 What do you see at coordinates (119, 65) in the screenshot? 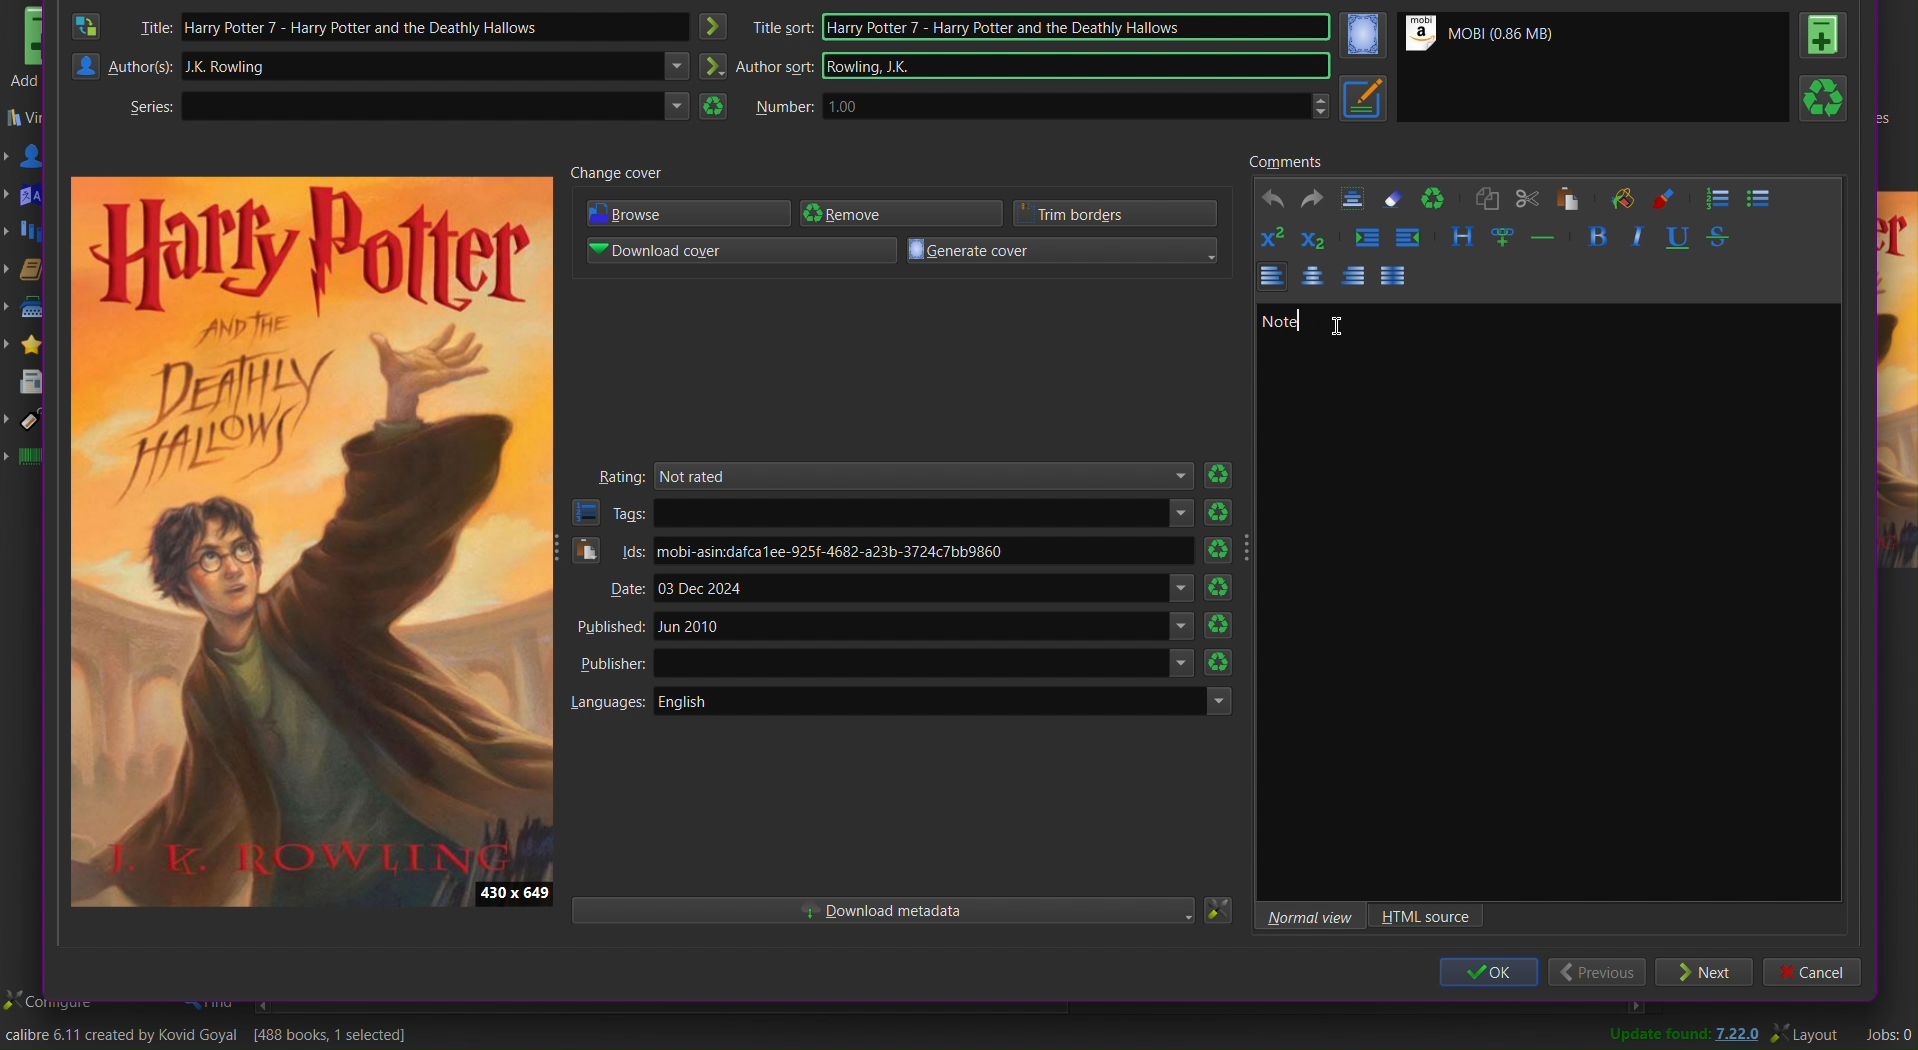
I see `Authors` at bounding box center [119, 65].